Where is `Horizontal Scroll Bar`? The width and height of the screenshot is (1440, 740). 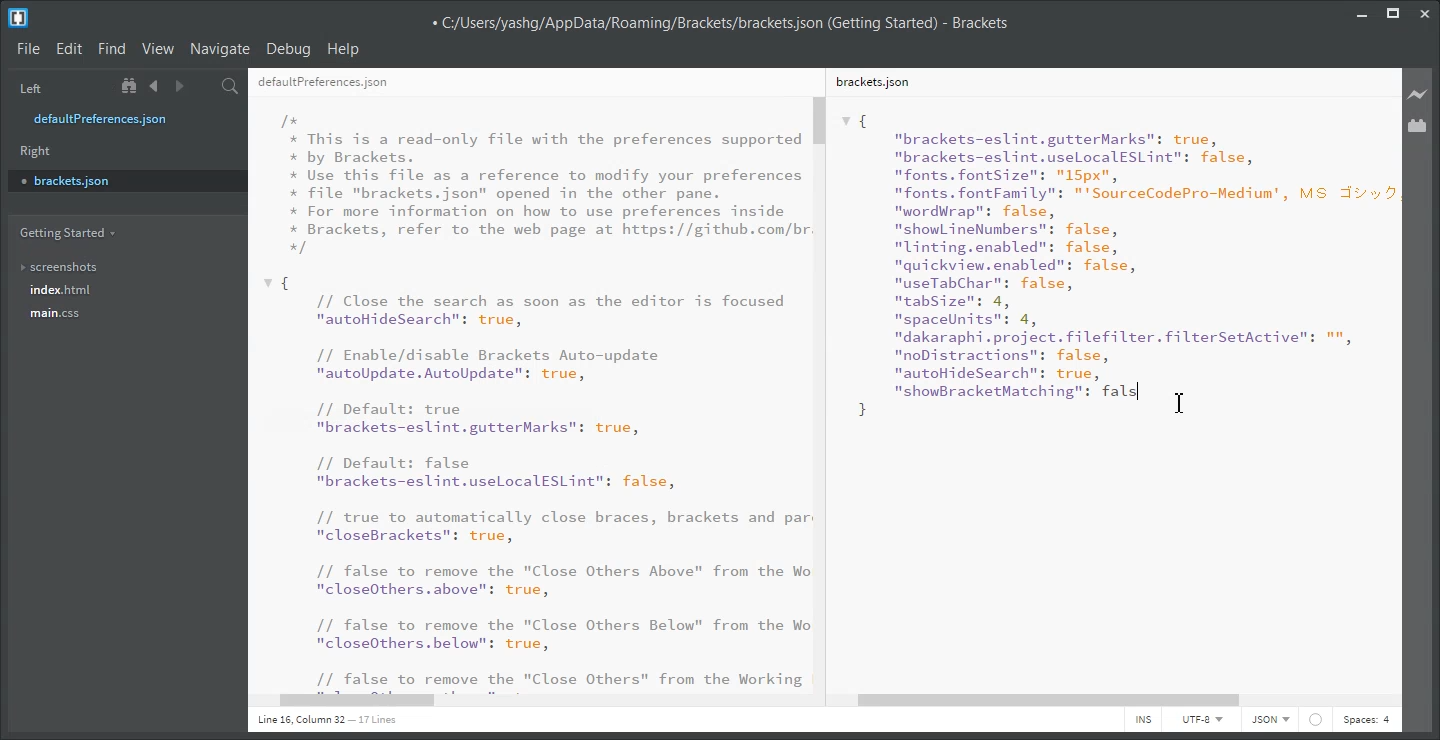
Horizontal Scroll Bar is located at coordinates (1116, 701).